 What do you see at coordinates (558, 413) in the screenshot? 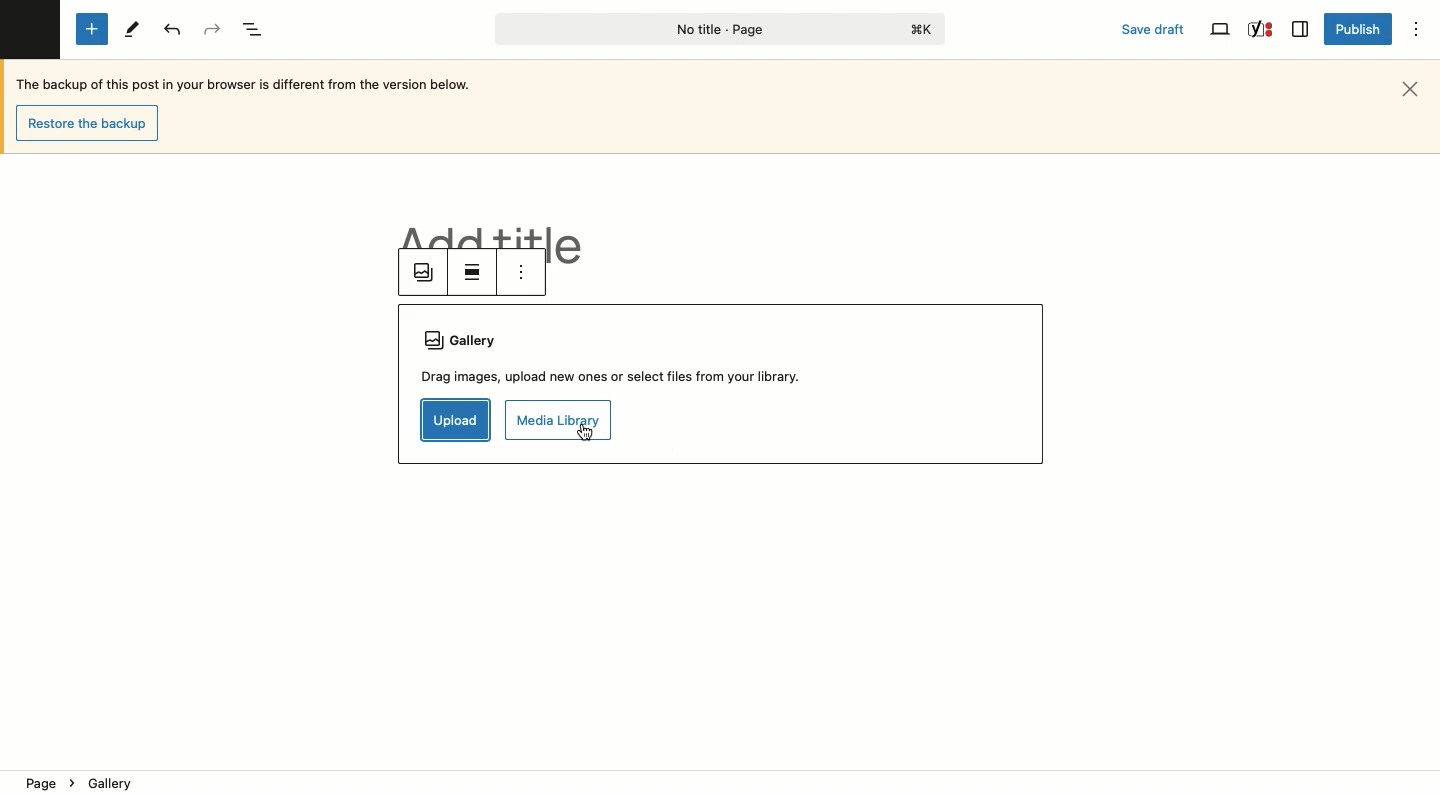
I see `Media library` at bounding box center [558, 413].